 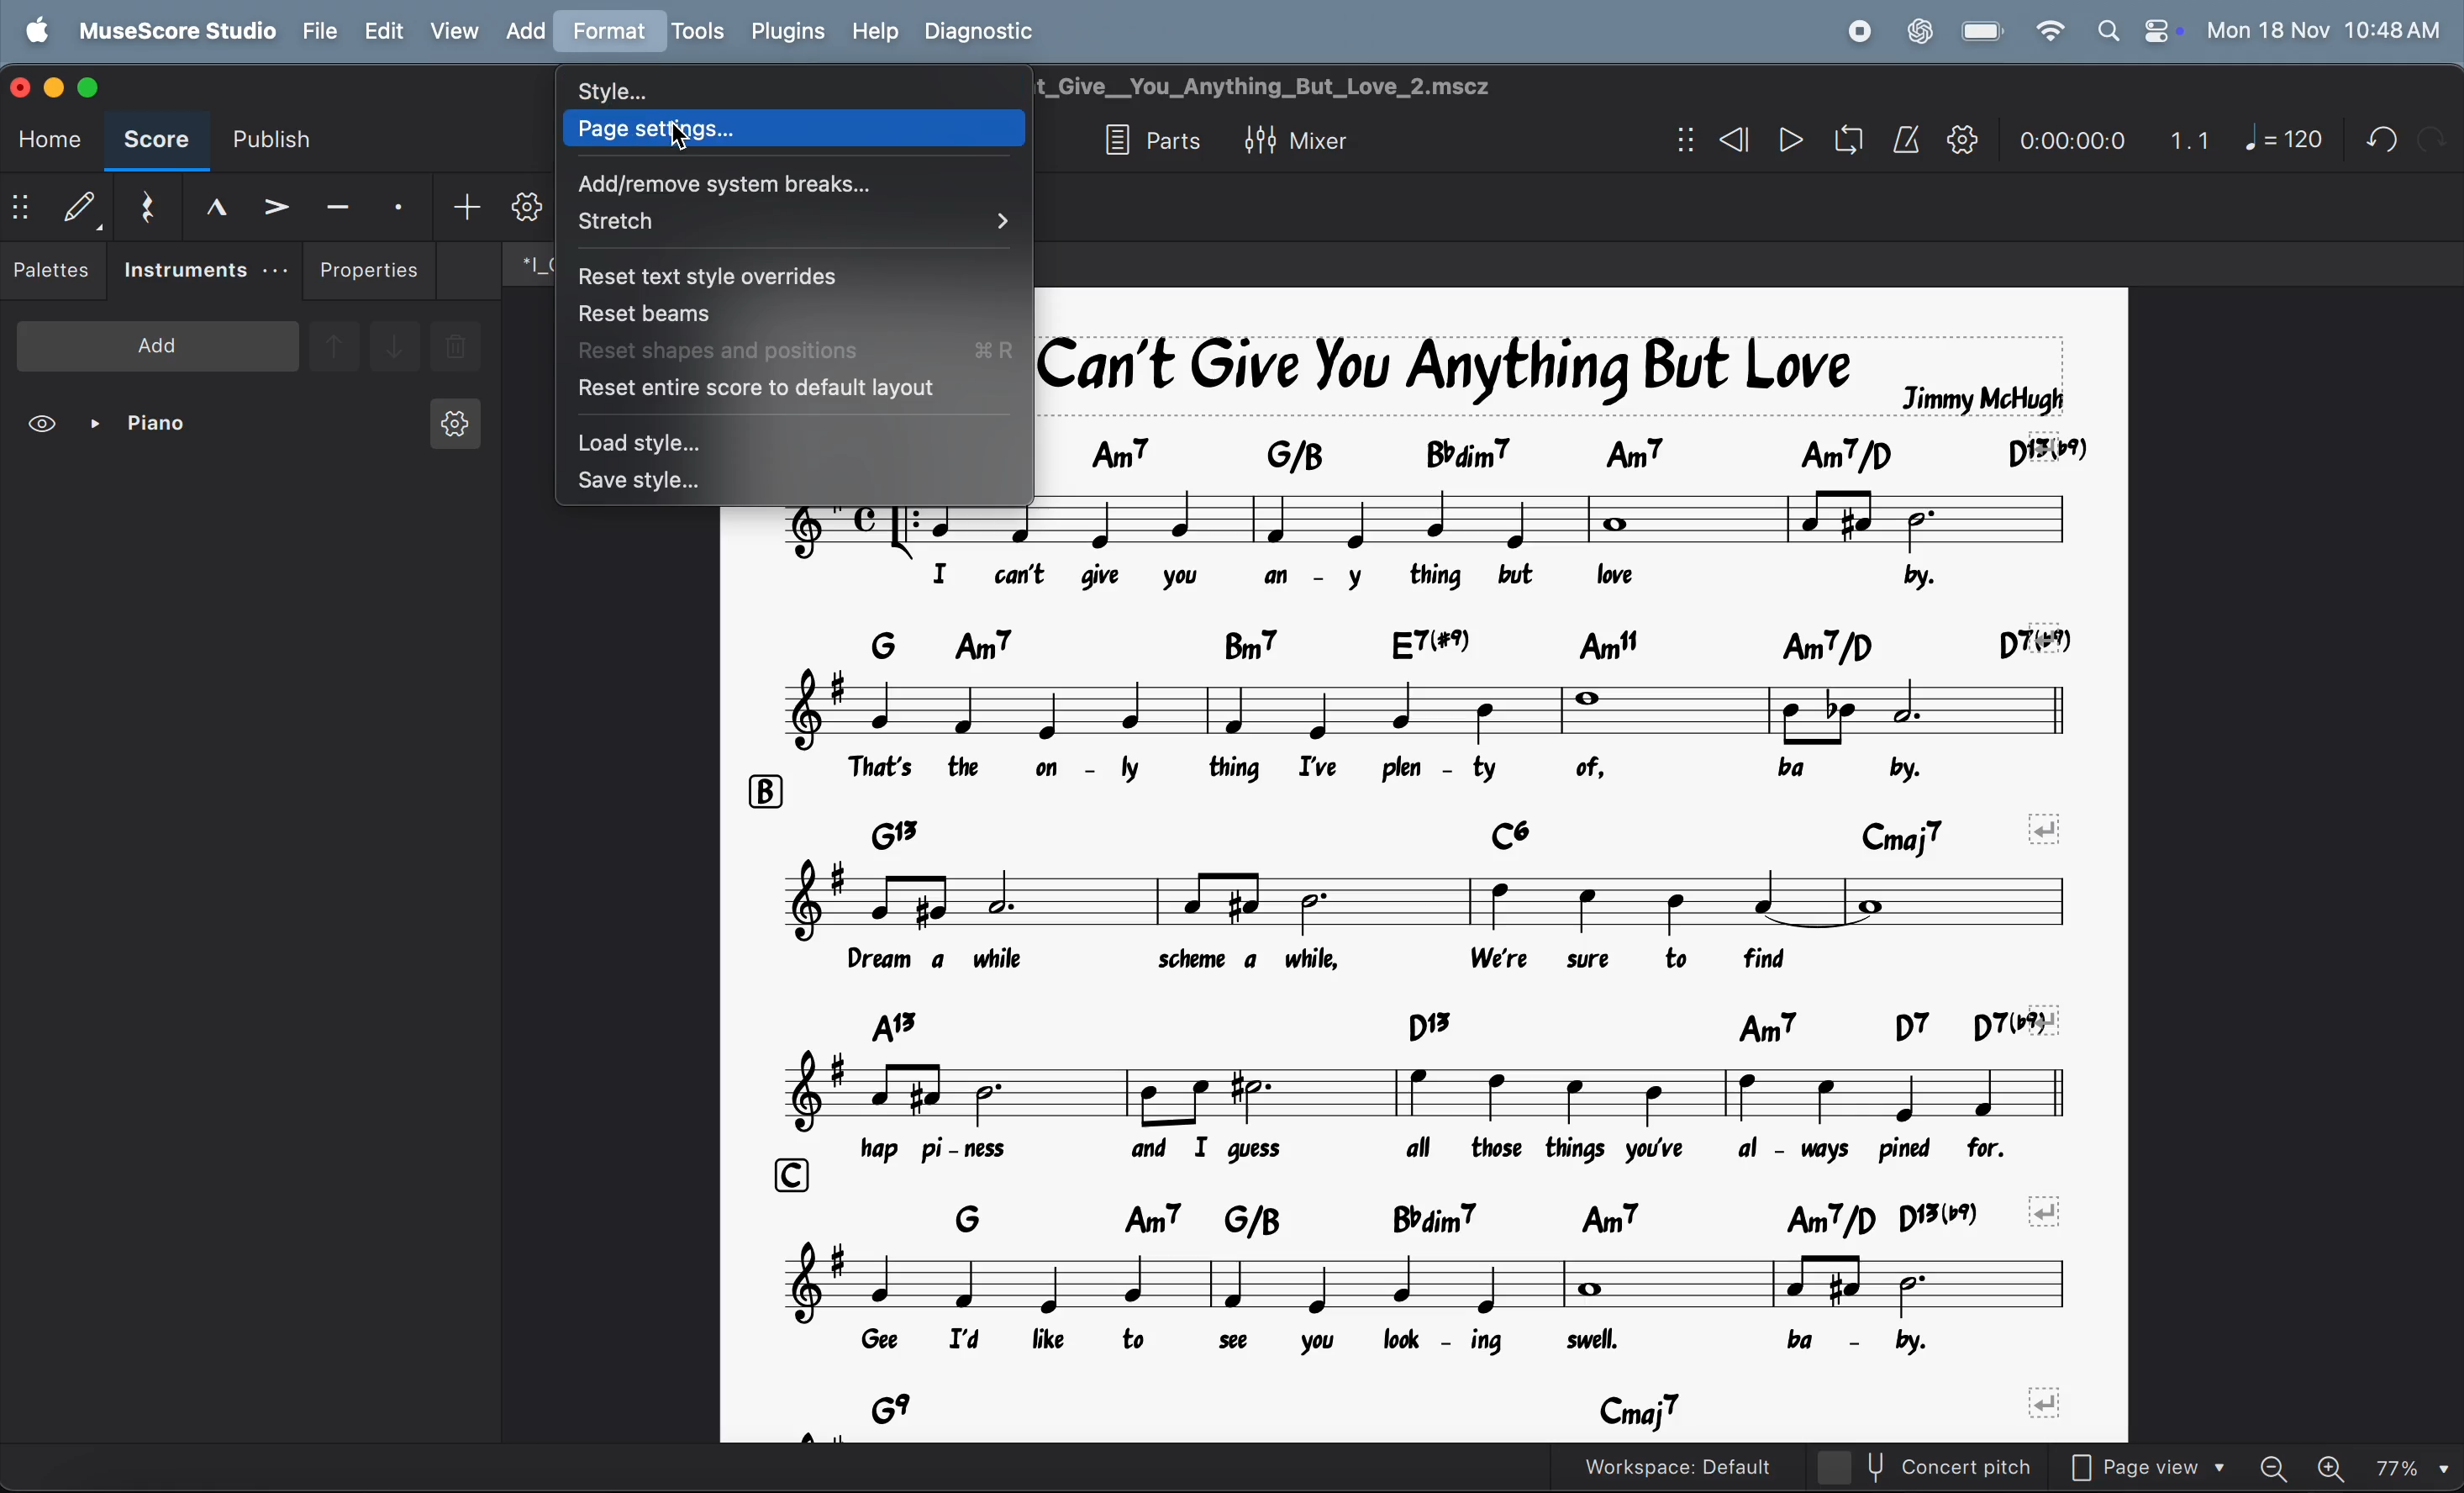 What do you see at coordinates (1329, 828) in the screenshot?
I see `chord symbols` at bounding box center [1329, 828].